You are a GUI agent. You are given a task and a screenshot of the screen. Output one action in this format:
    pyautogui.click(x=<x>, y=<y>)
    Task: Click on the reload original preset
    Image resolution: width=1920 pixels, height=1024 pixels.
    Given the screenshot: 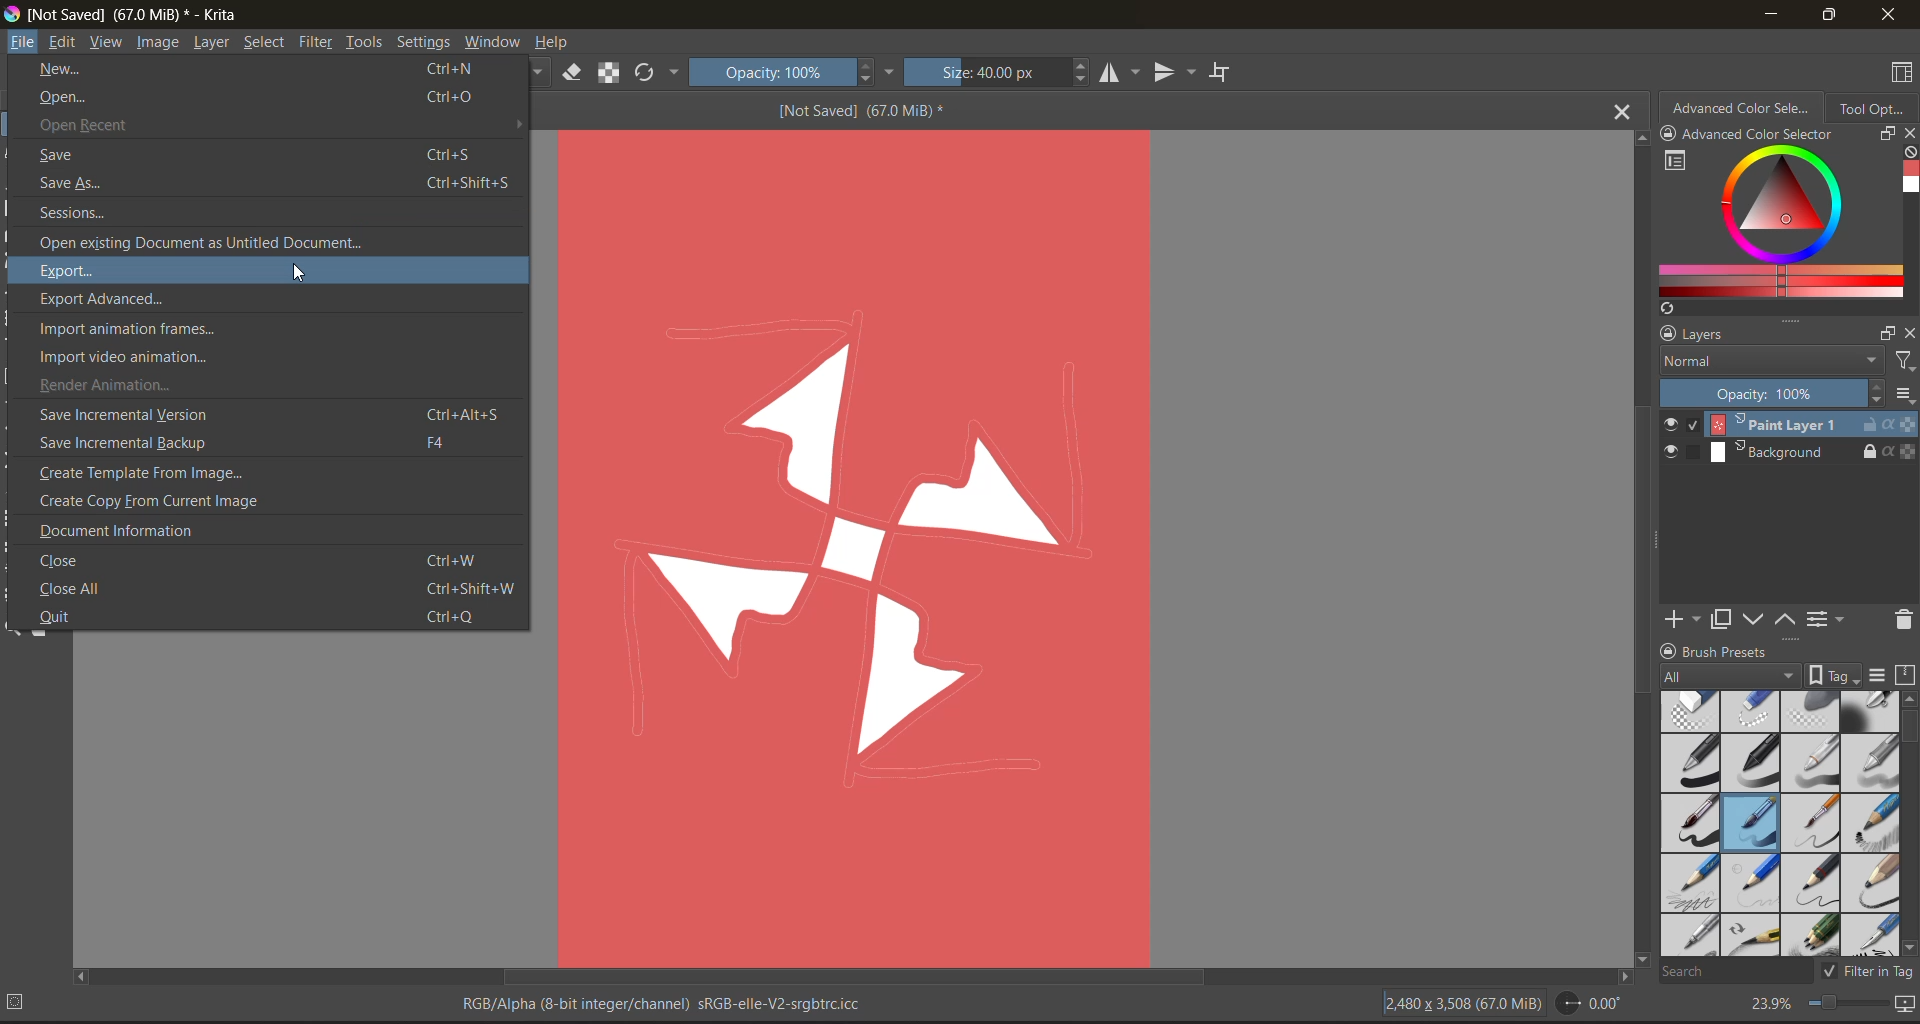 What is the action you would take?
    pyautogui.click(x=649, y=70)
    